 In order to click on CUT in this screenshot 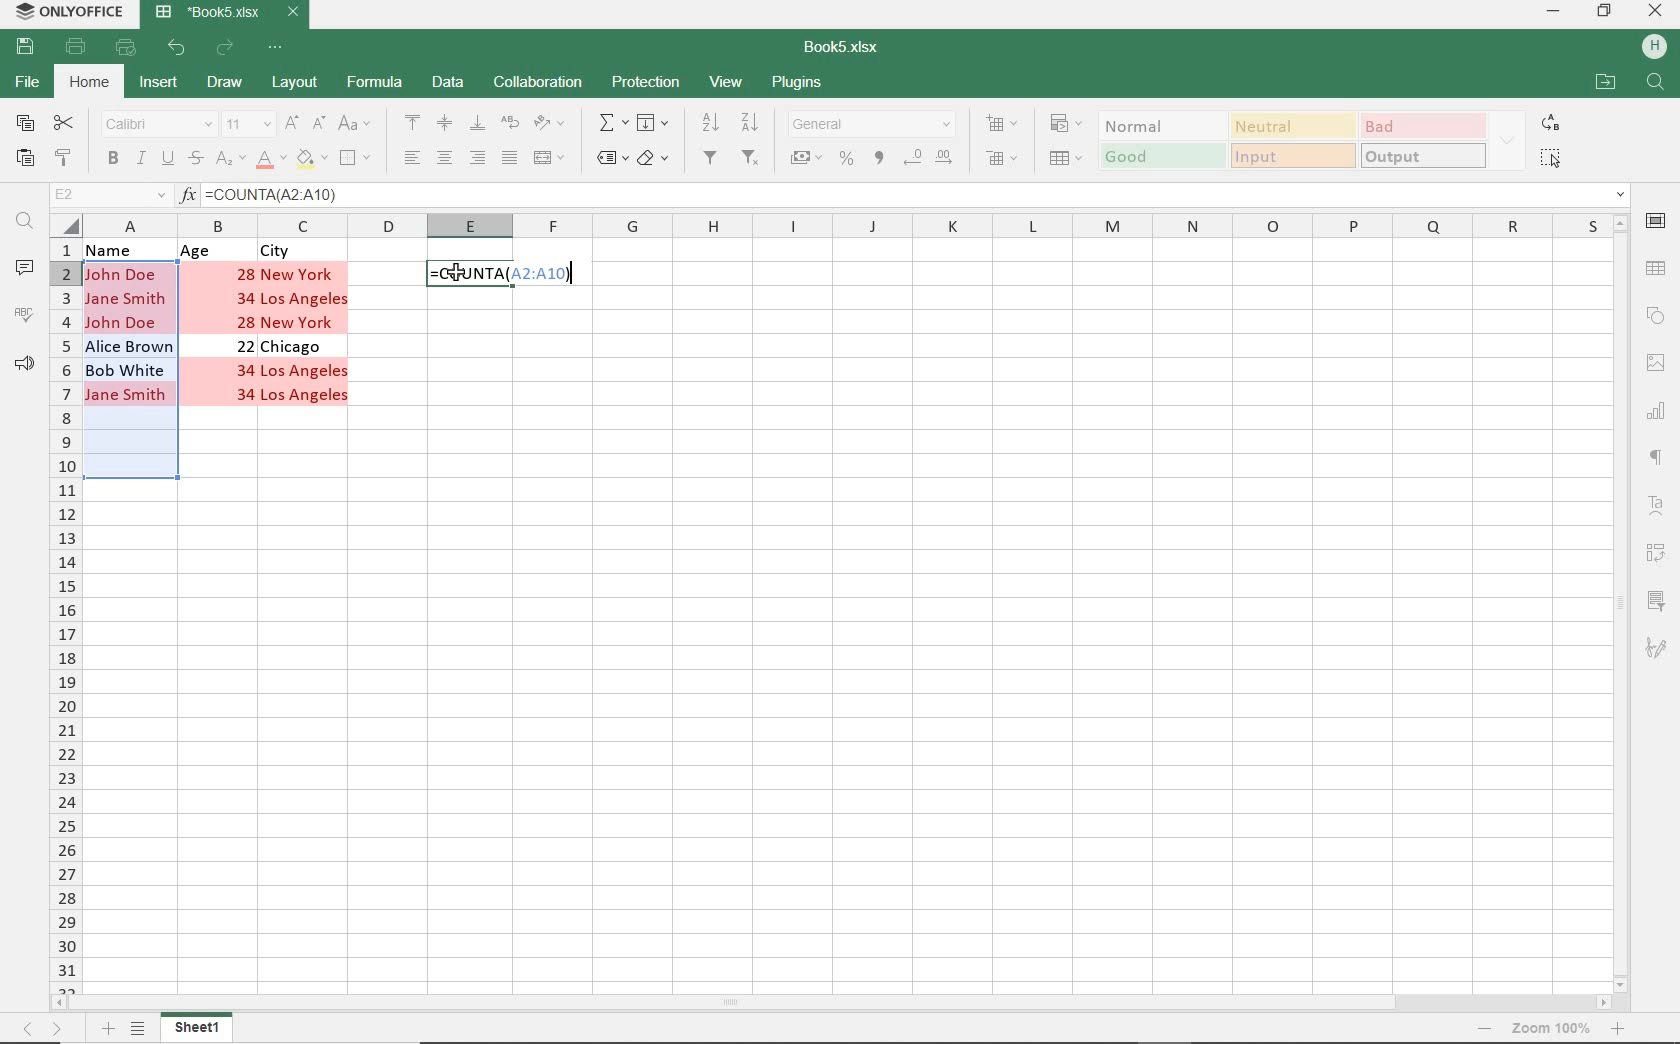, I will do `click(63, 122)`.